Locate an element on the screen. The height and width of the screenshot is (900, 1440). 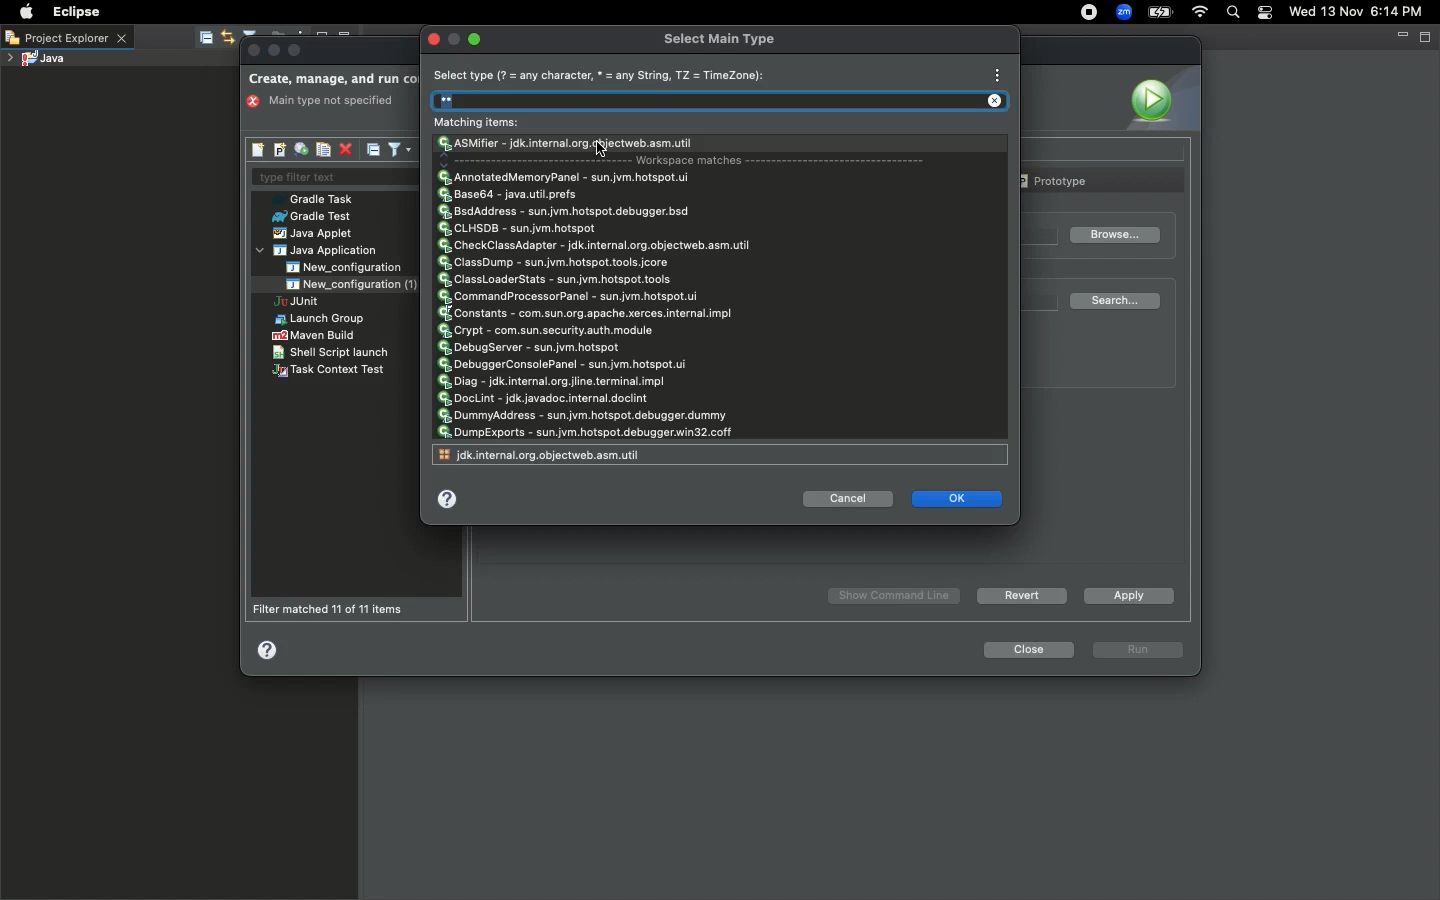
New_configuration (1) is located at coordinates (349, 284).